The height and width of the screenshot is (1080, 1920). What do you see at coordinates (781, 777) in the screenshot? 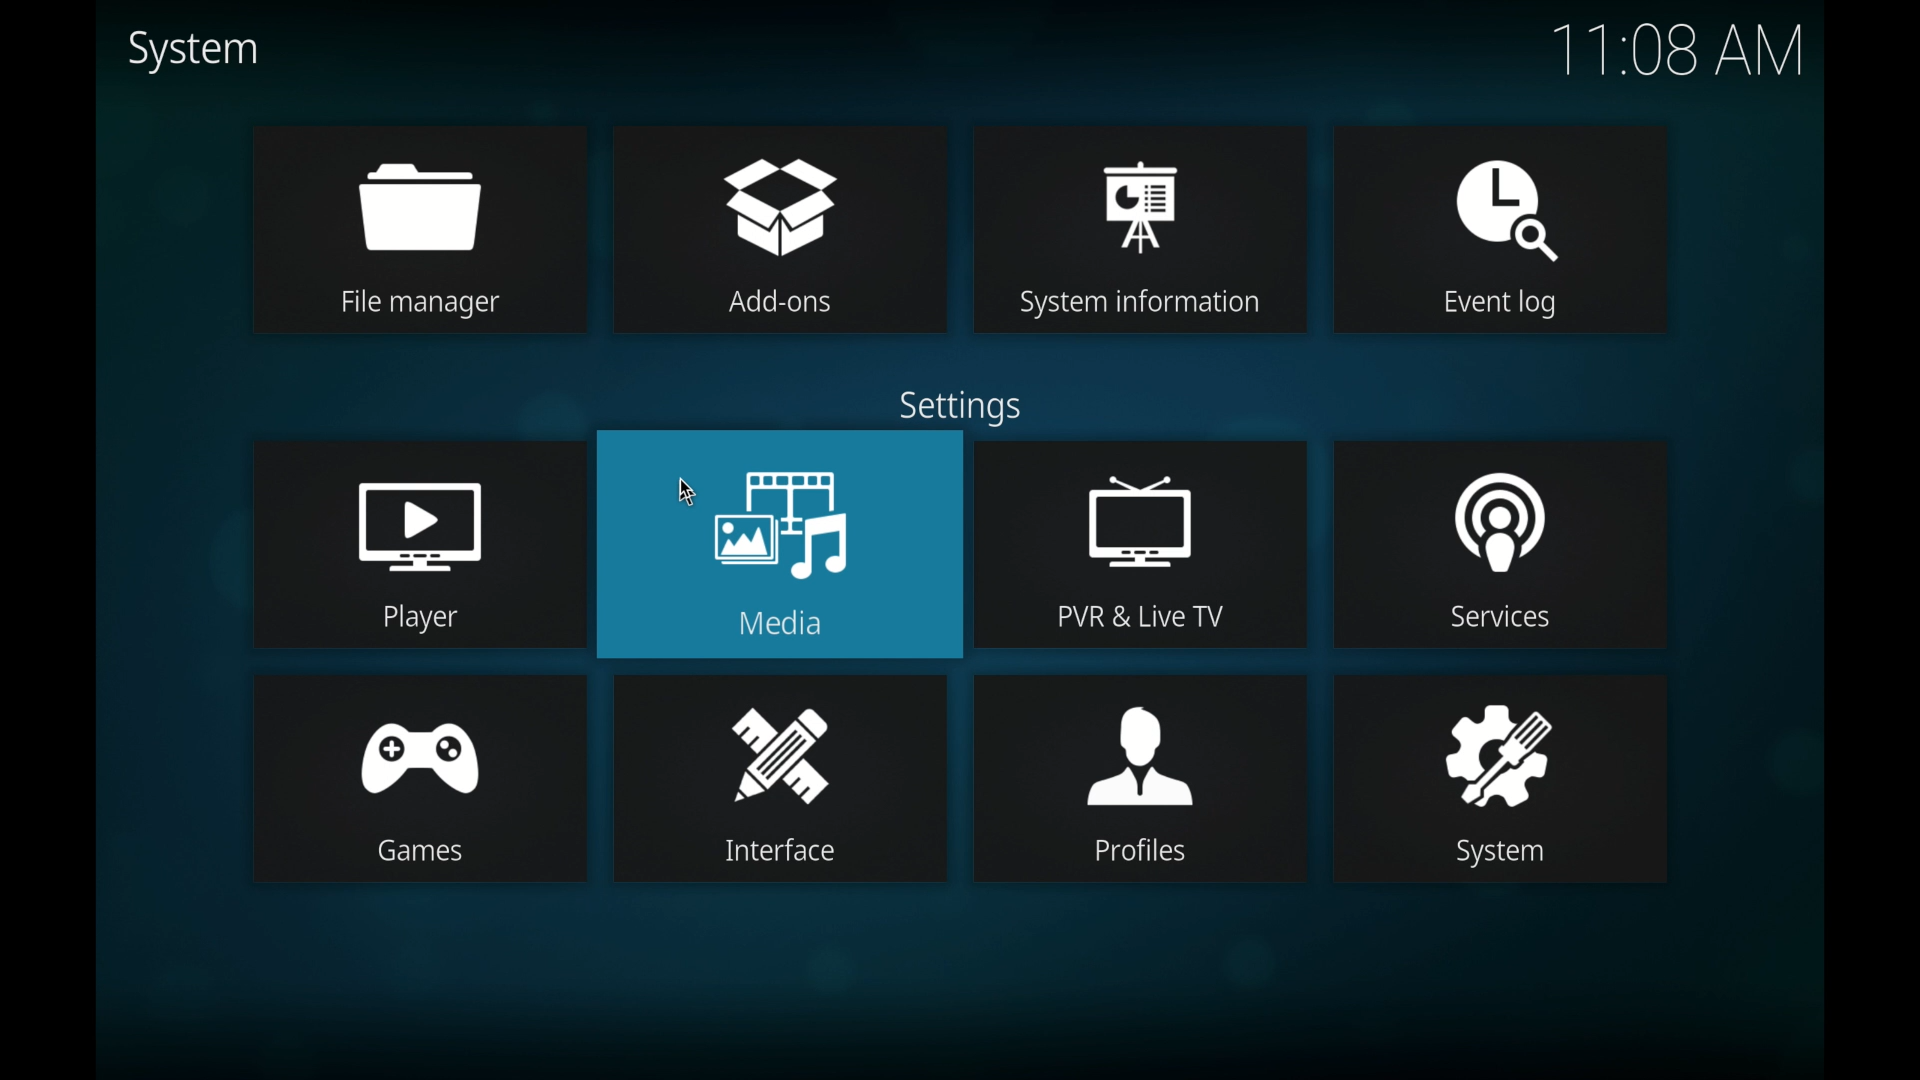
I see `interface` at bounding box center [781, 777].